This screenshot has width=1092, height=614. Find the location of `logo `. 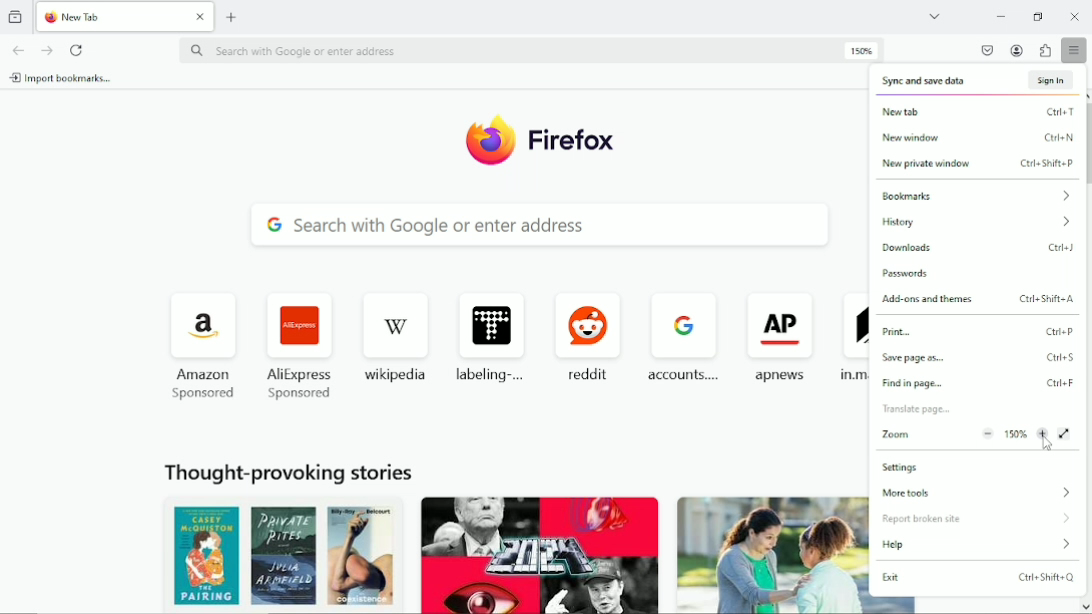

logo  is located at coordinates (488, 142).